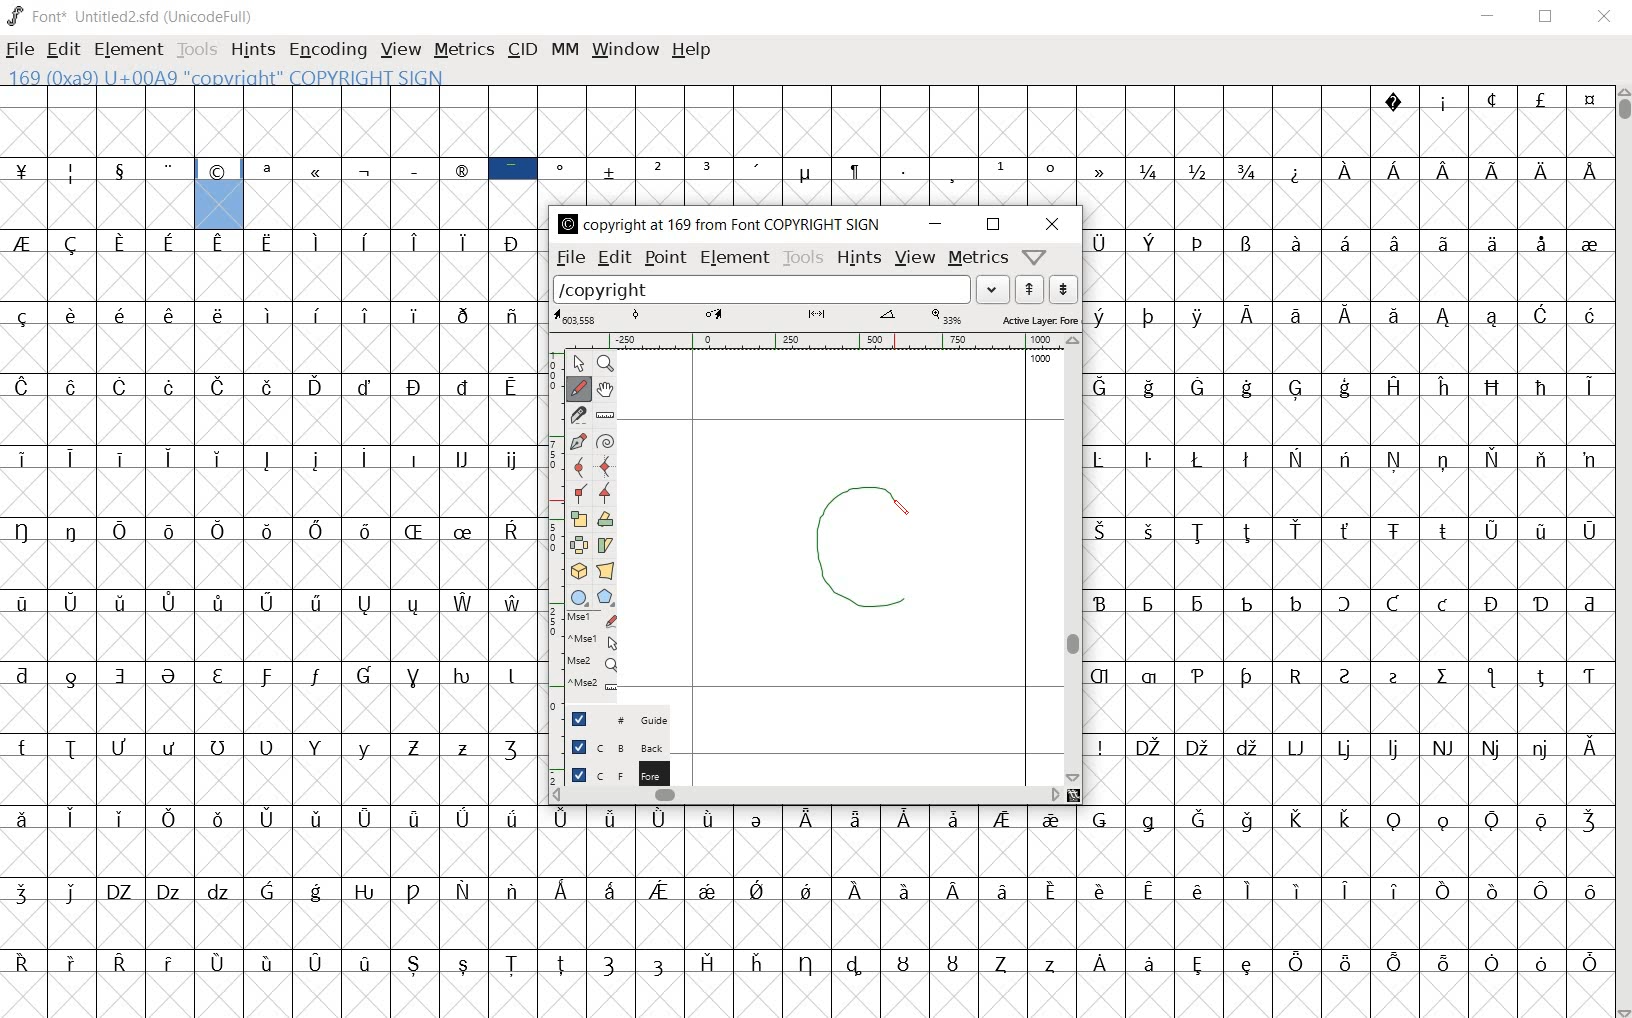  I want to click on minimize, so click(1488, 16).